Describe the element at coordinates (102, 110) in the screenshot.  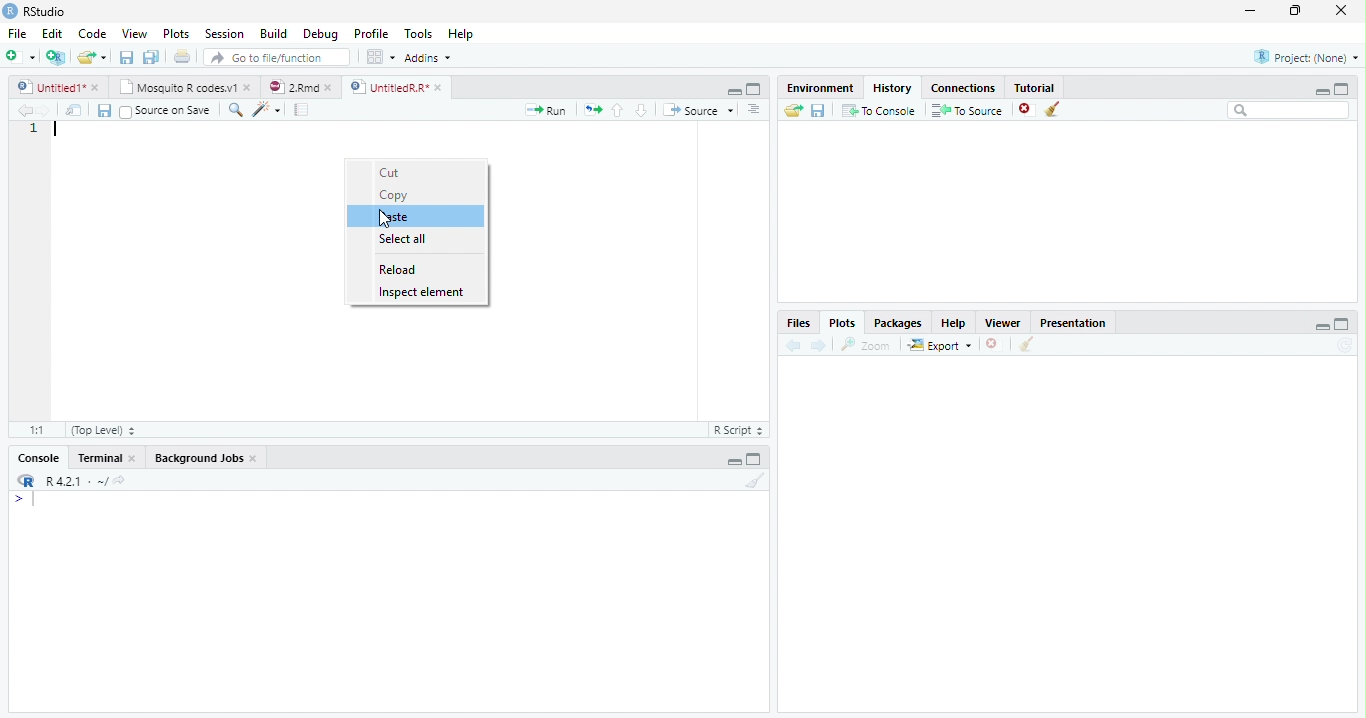
I see `Save` at that location.